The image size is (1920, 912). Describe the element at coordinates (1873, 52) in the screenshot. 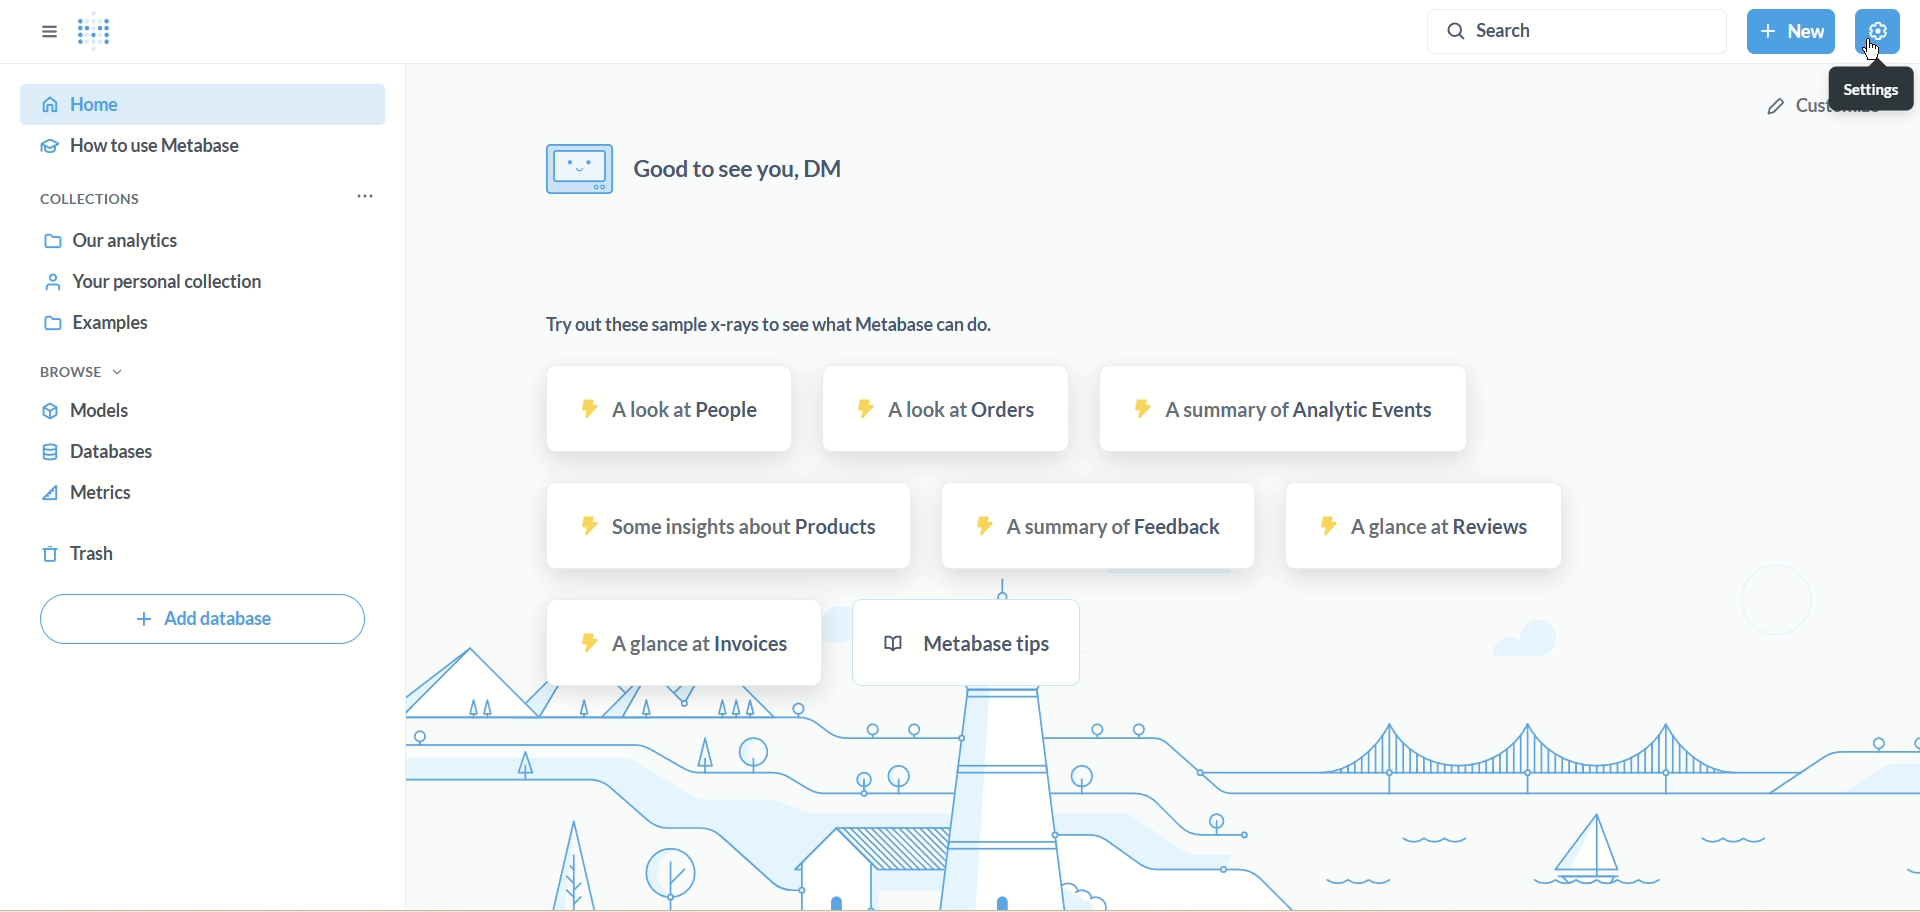

I see `cursor` at that location.